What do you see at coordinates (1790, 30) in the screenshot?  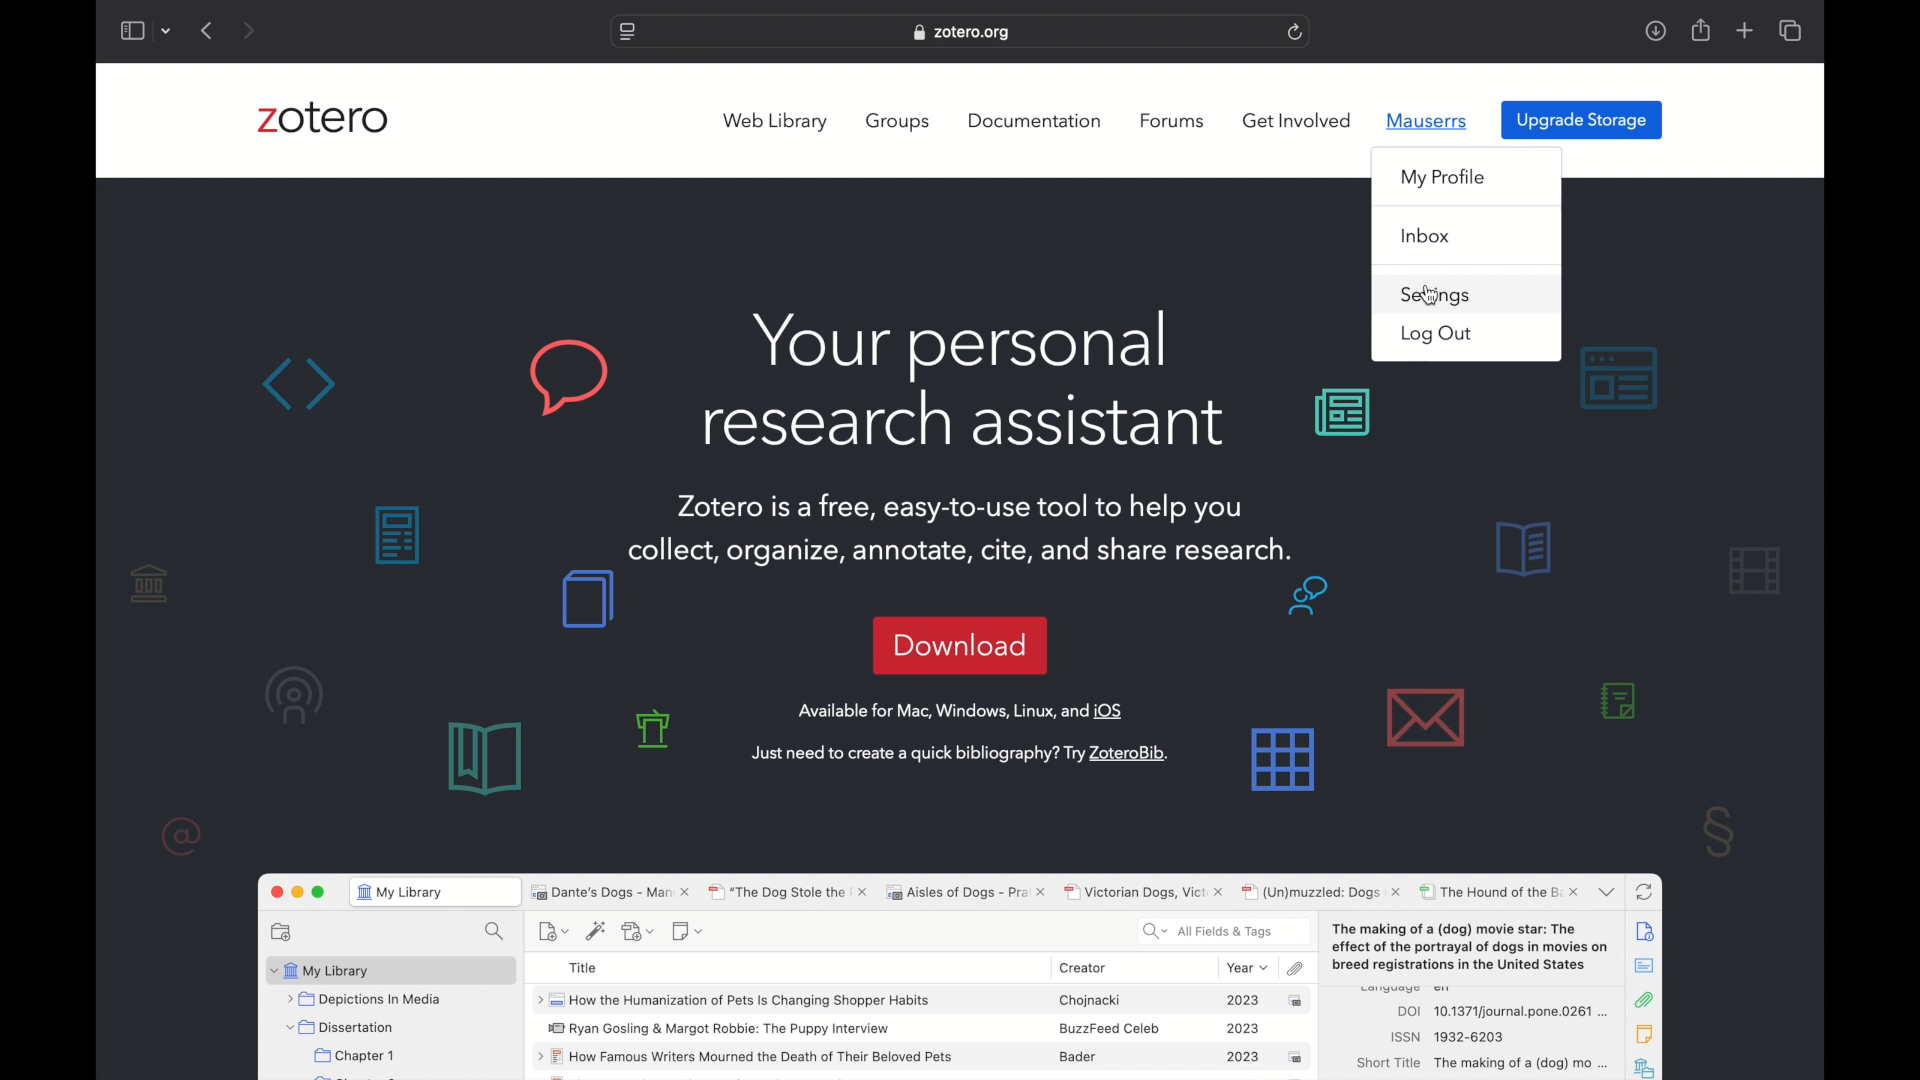 I see `show tab overview` at bounding box center [1790, 30].